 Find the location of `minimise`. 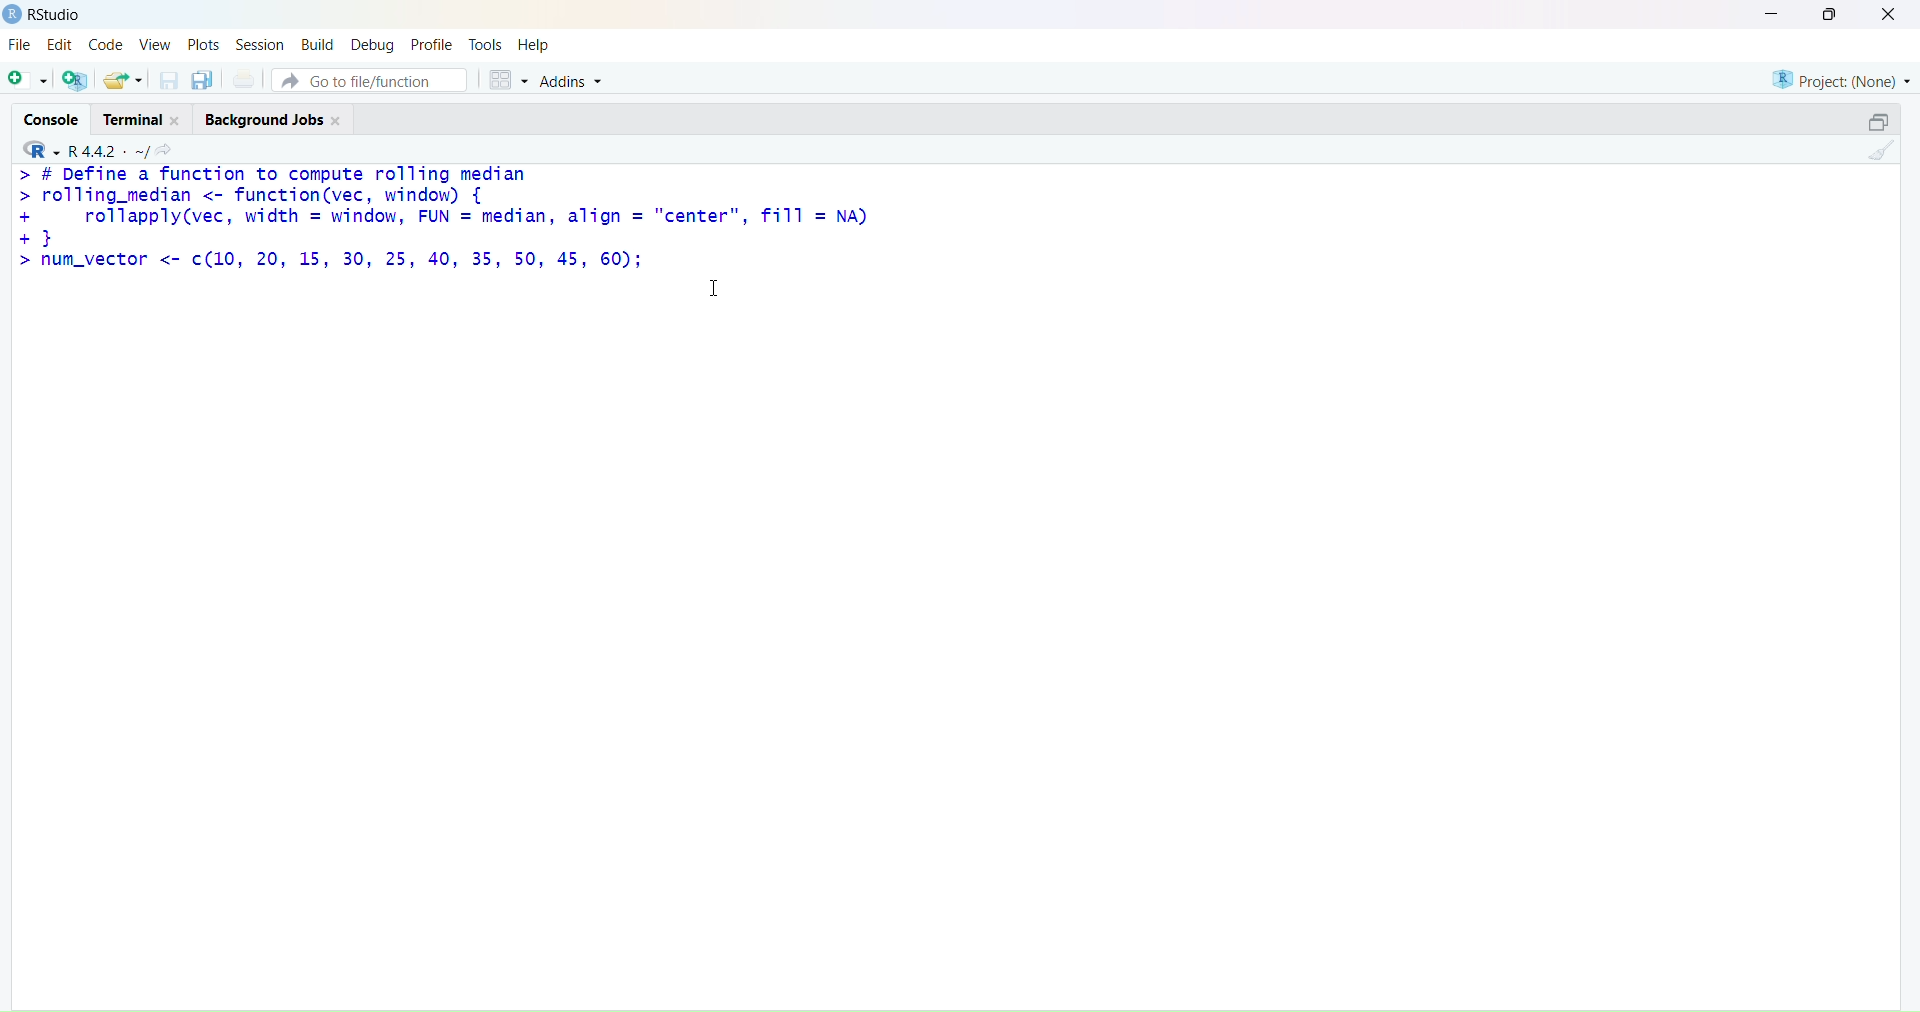

minimise is located at coordinates (1772, 12).